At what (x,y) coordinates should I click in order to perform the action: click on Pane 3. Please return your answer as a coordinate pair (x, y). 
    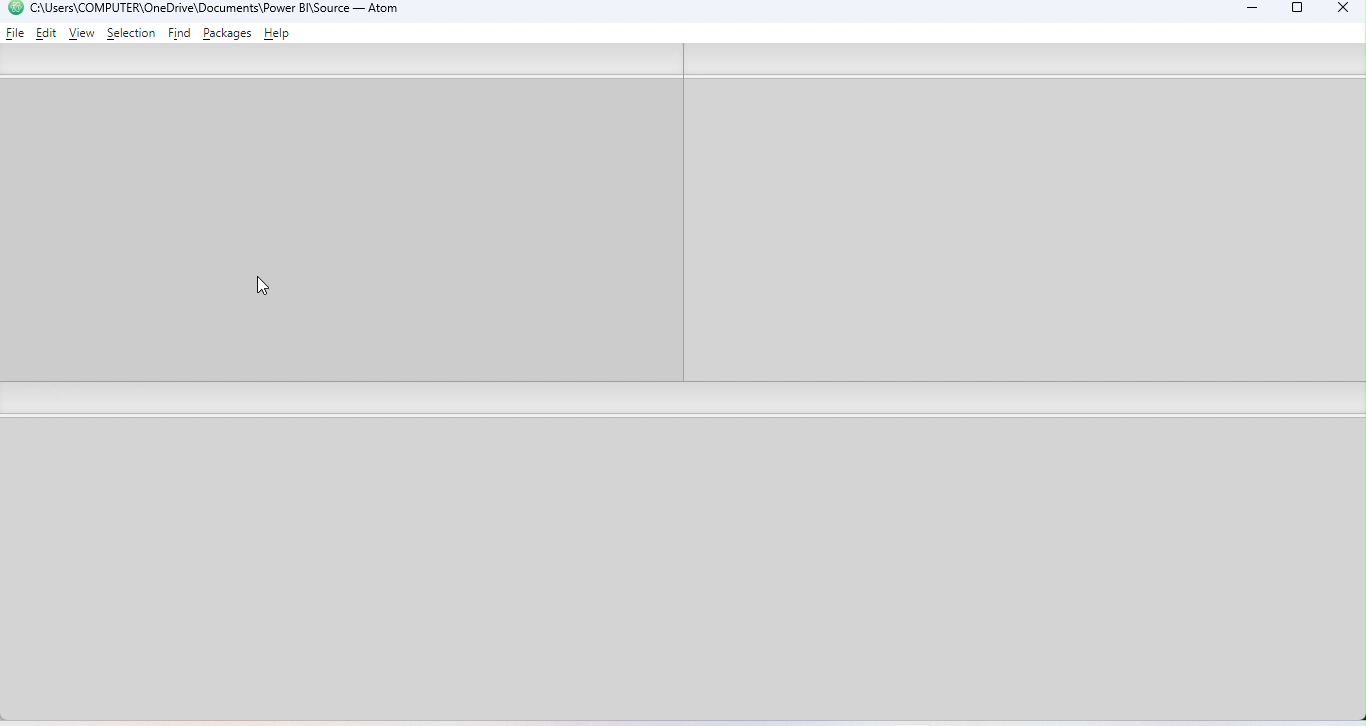
    Looking at the image, I should click on (686, 569).